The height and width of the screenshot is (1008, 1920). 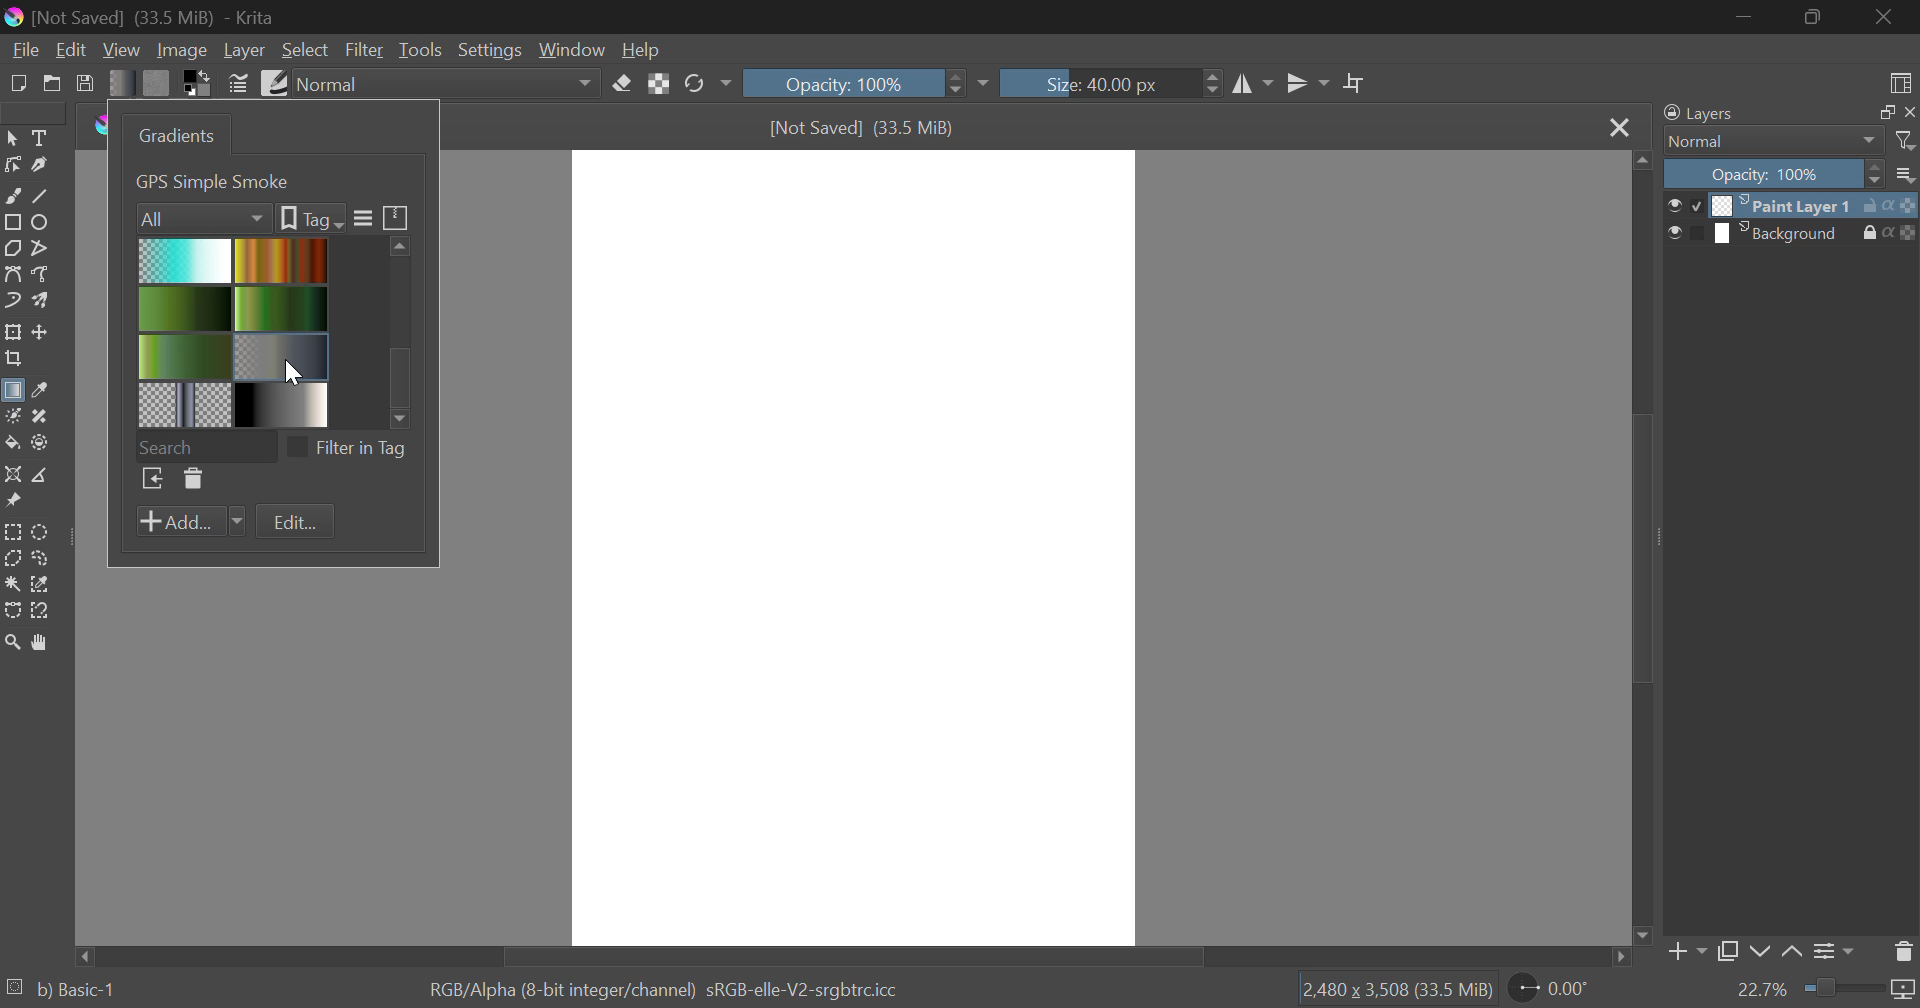 What do you see at coordinates (152, 481) in the screenshot?
I see `Import resource` at bounding box center [152, 481].